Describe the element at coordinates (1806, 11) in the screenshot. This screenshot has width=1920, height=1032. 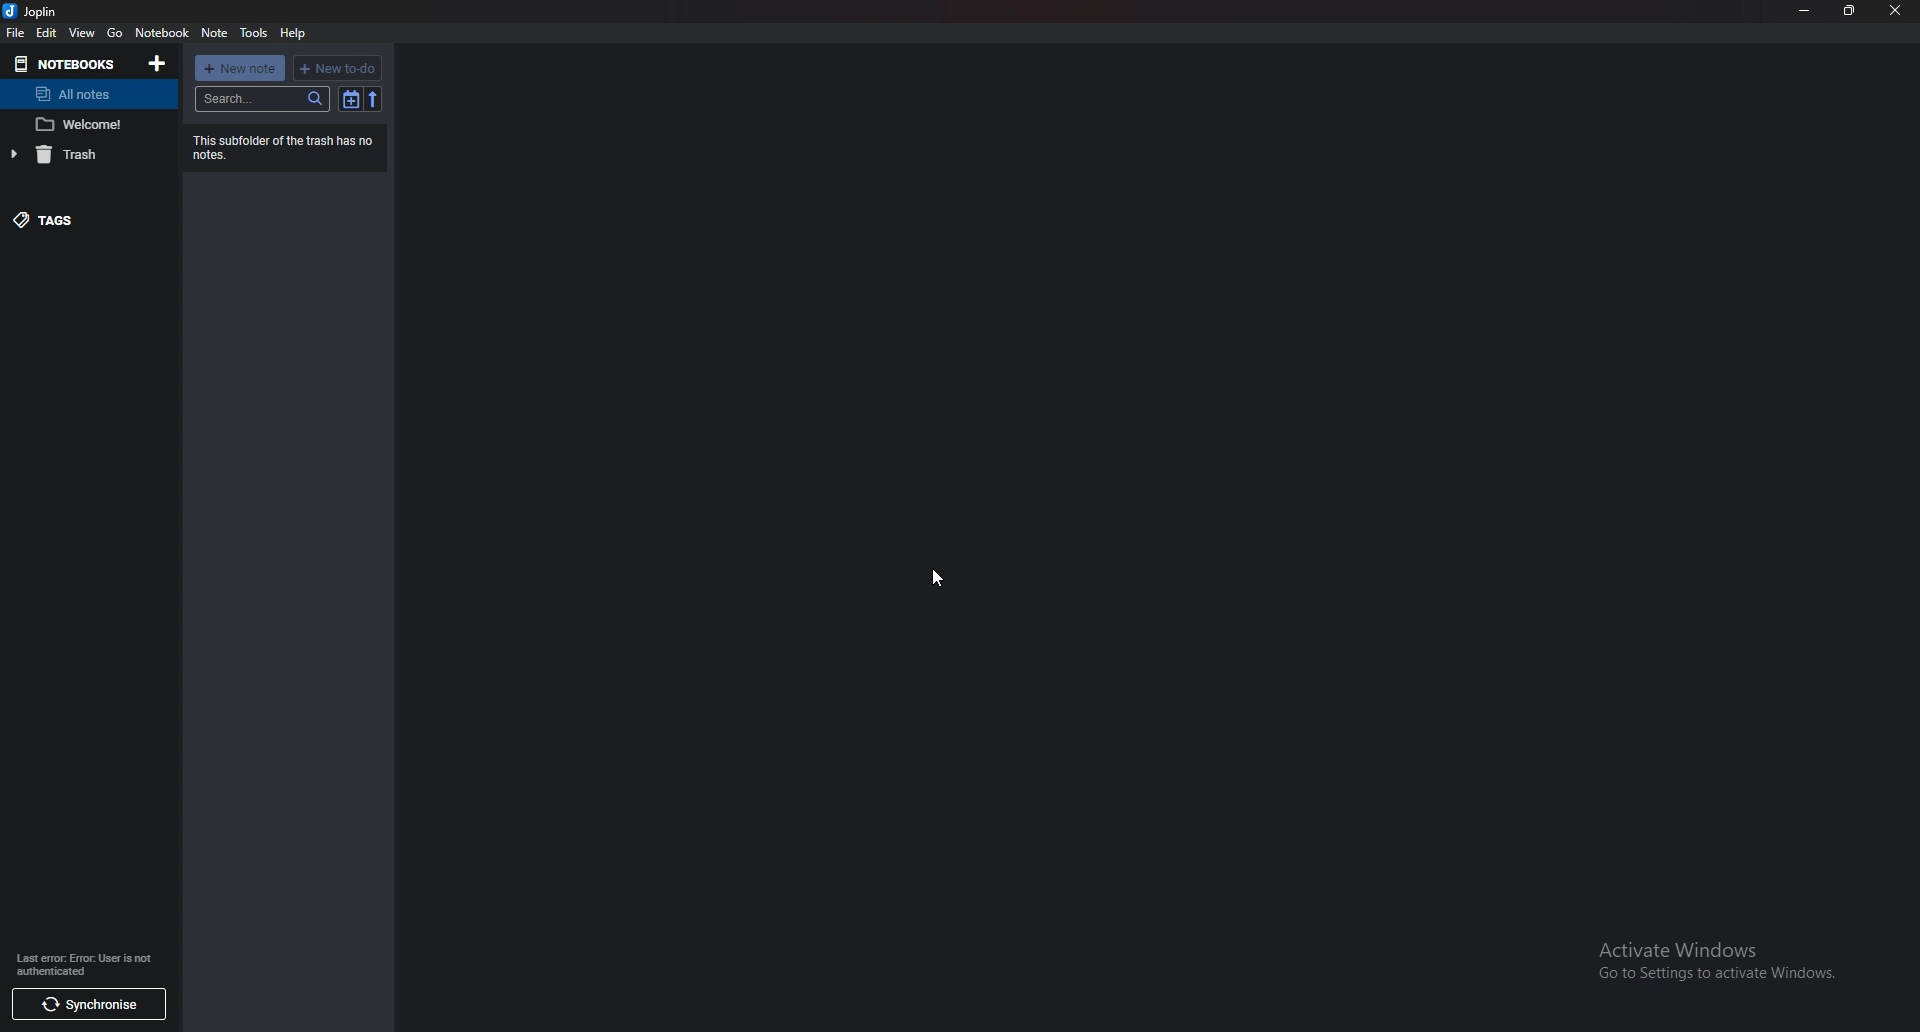
I see `minimize` at that location.